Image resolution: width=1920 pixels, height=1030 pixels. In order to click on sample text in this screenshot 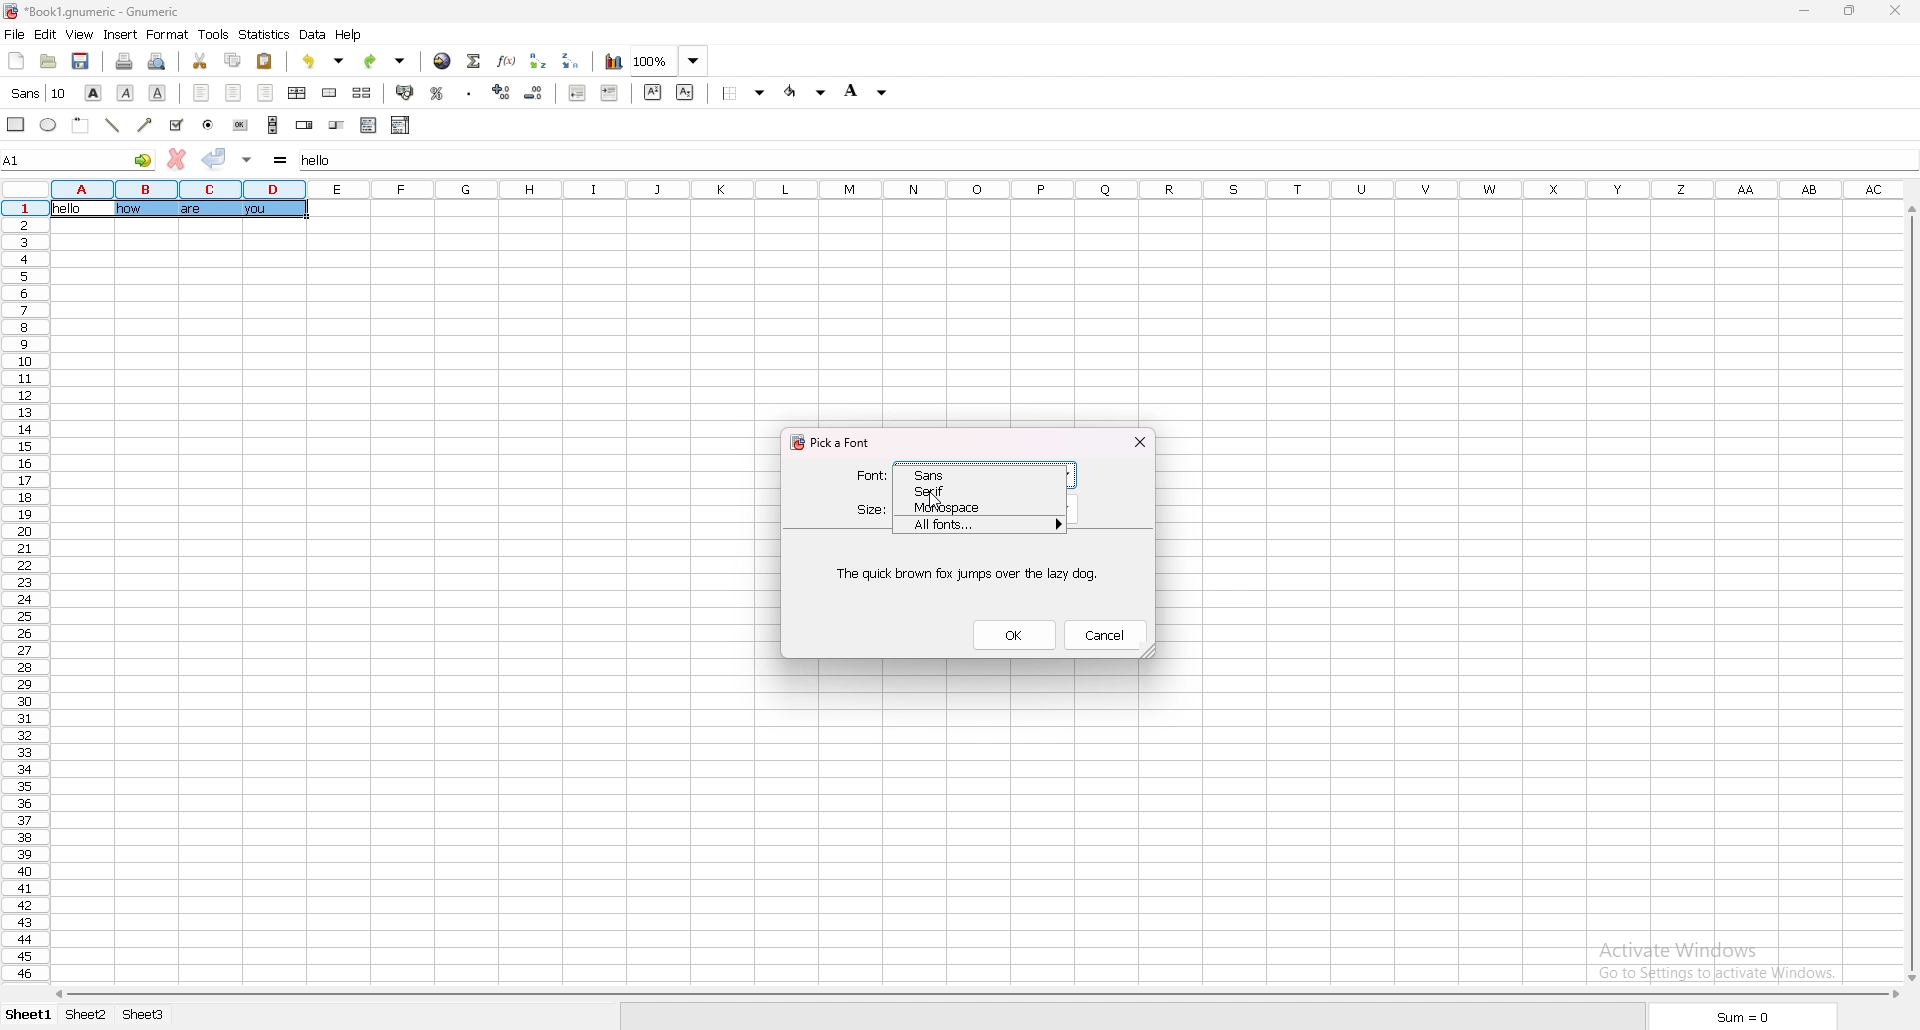, I will do `click(967, 573)`.